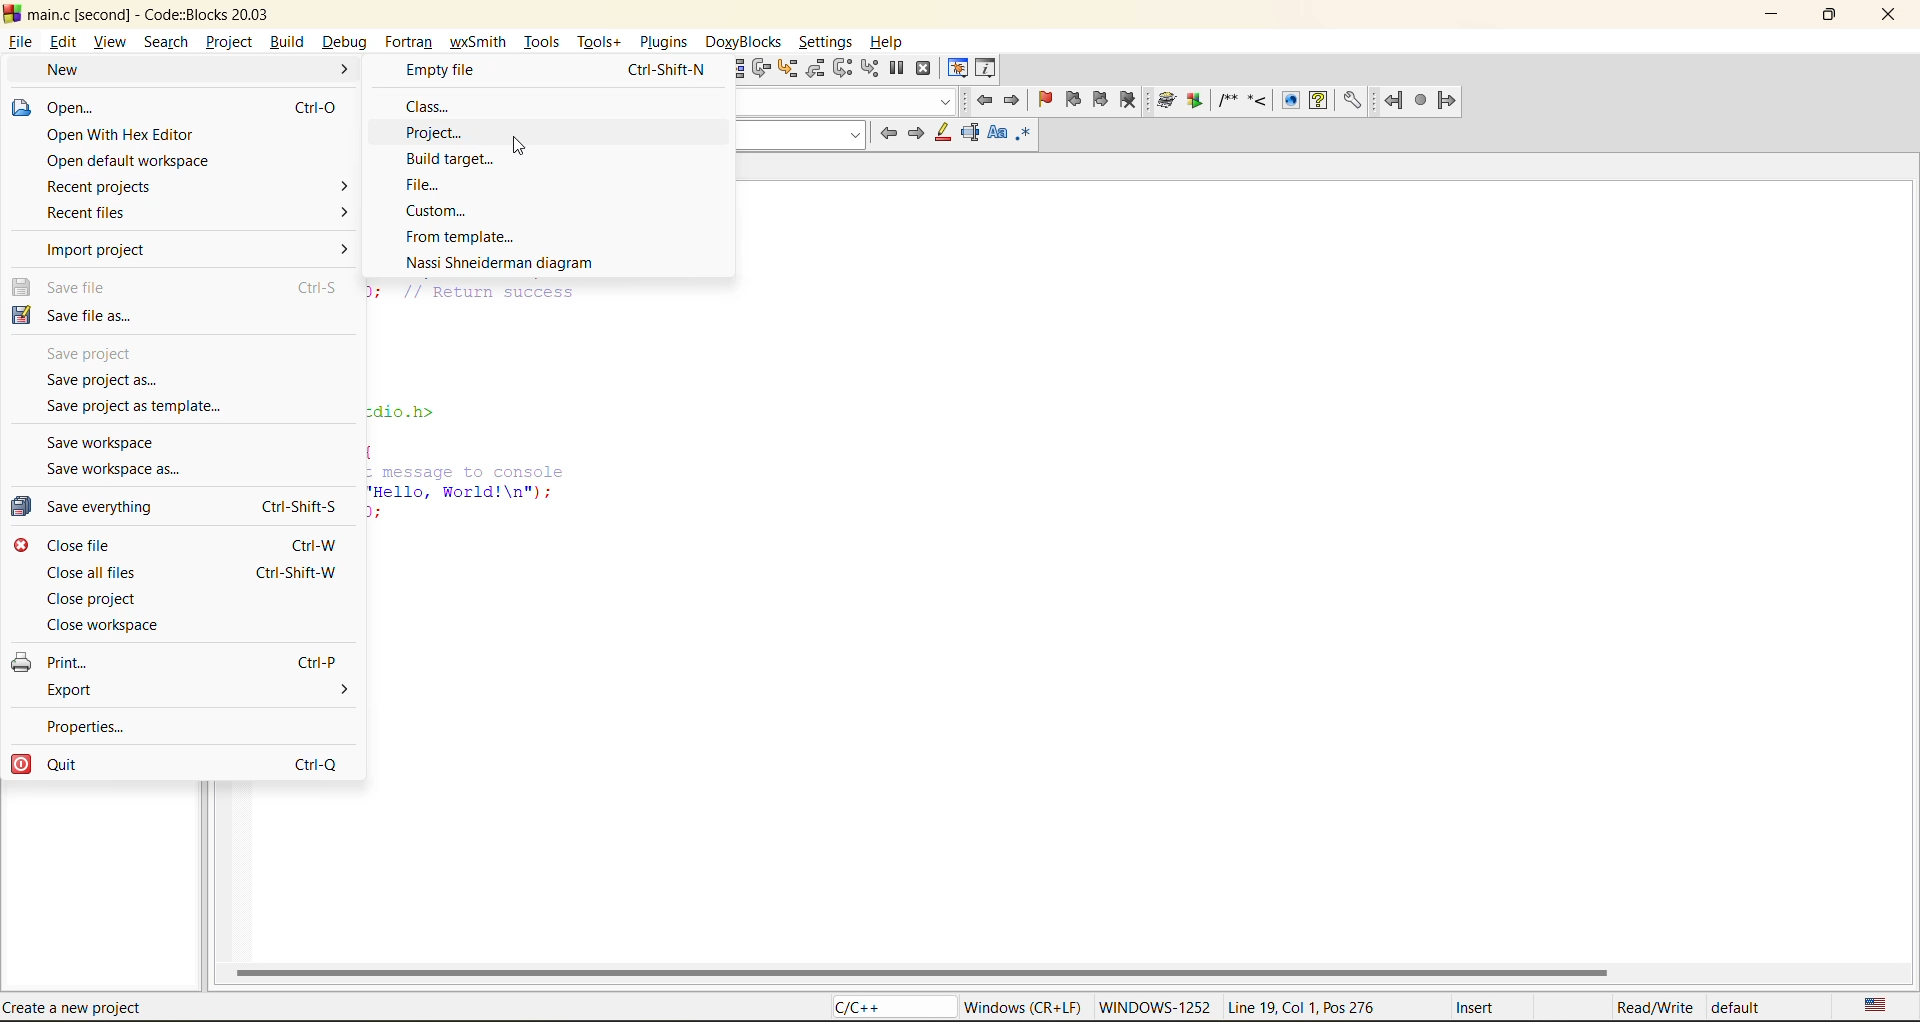  I want to click on next bookmark, so click(1102, 99).